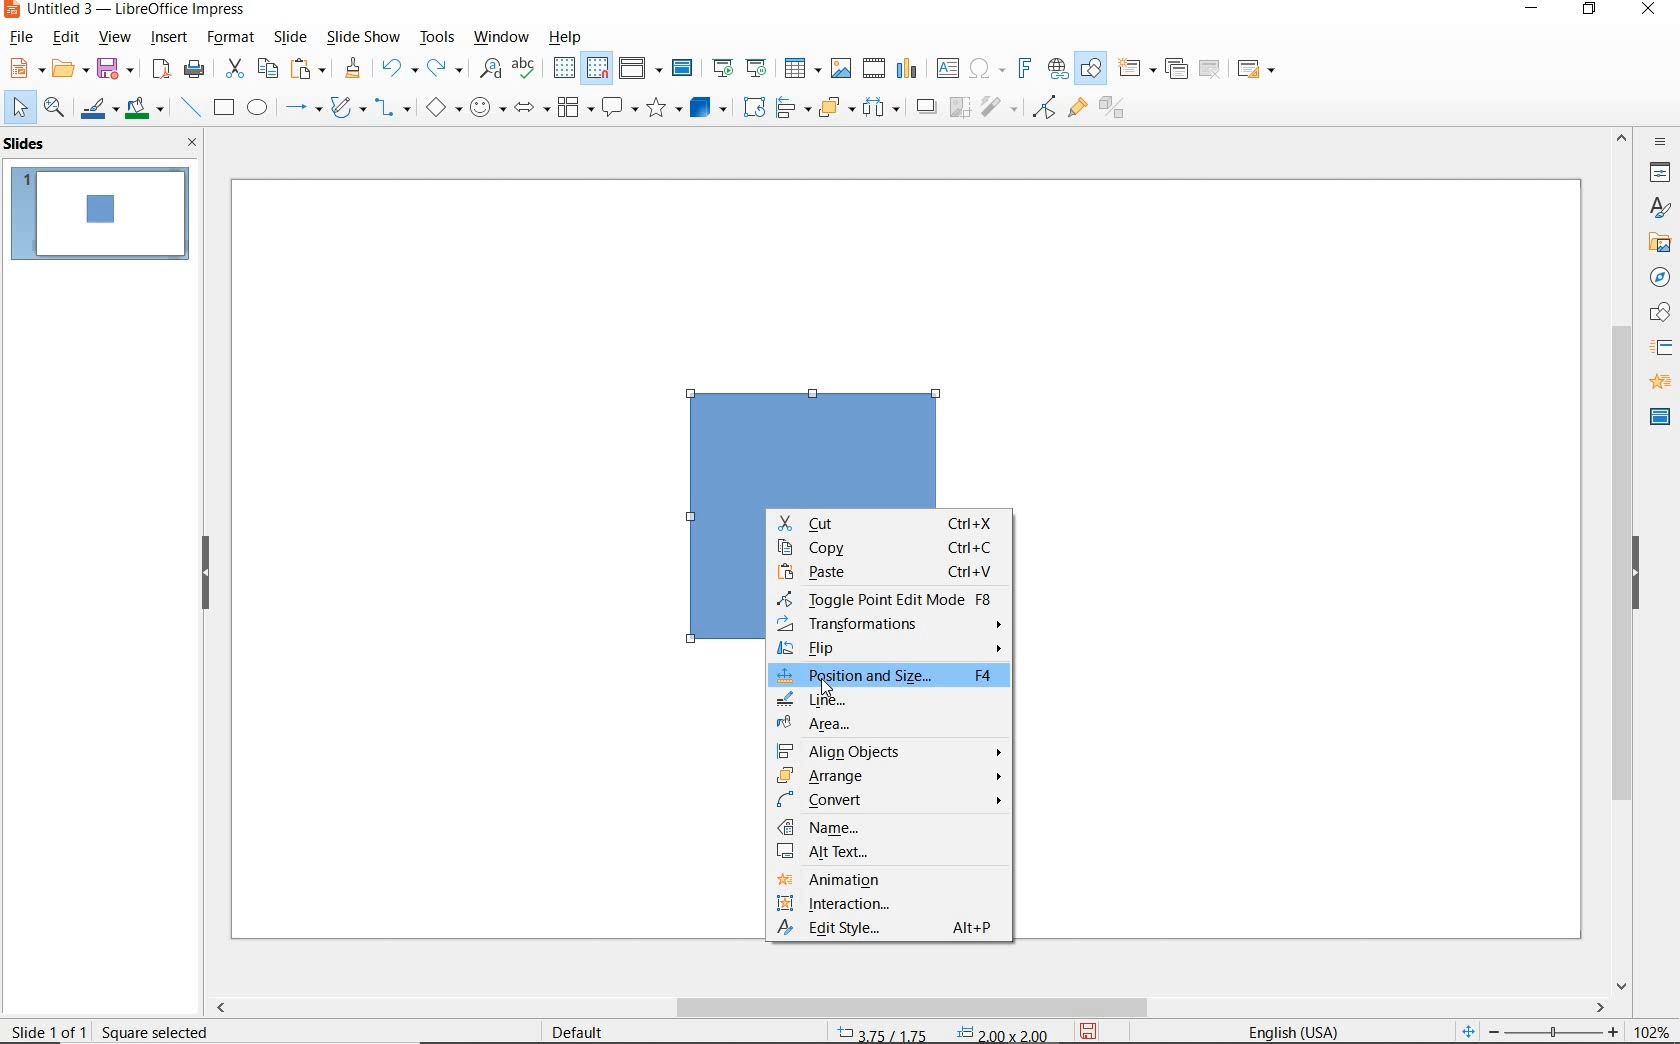  I want to click on lines and arrows, so click(302, 108).